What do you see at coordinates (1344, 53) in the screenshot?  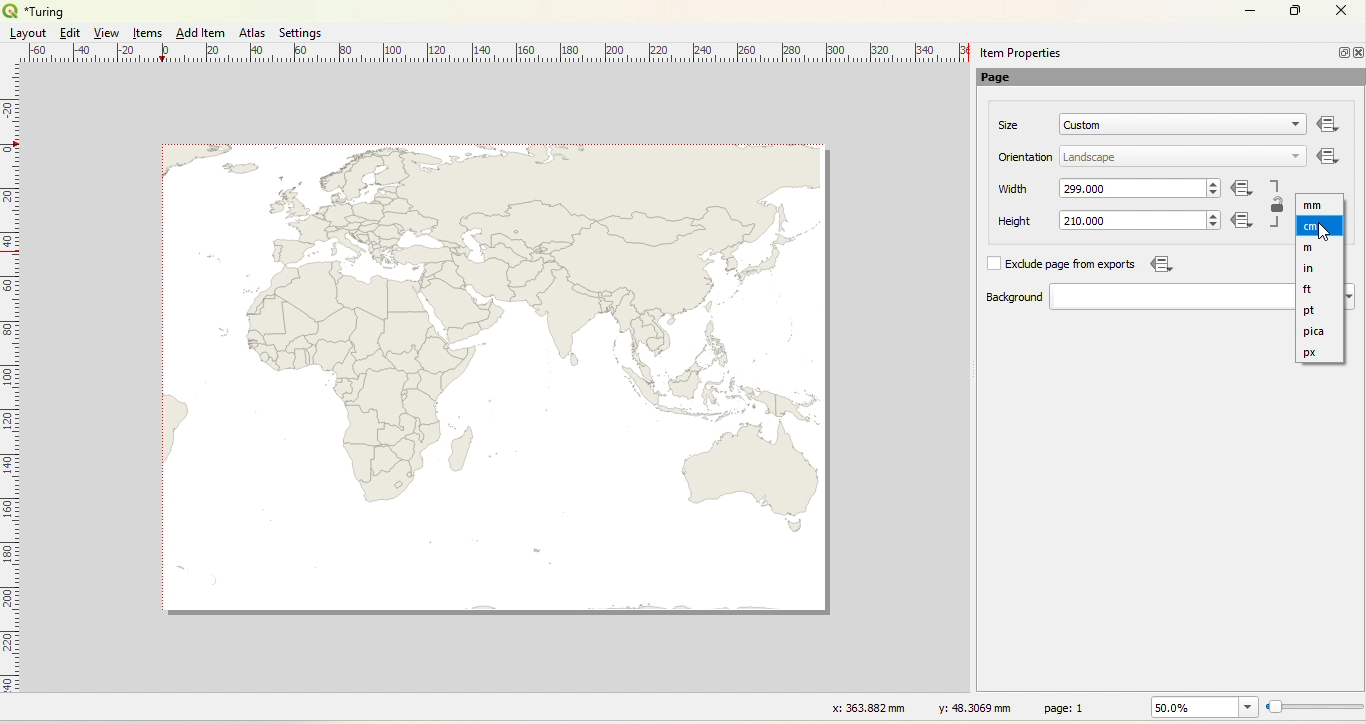 I see `Minimize` at bounding box center [1344, 53].